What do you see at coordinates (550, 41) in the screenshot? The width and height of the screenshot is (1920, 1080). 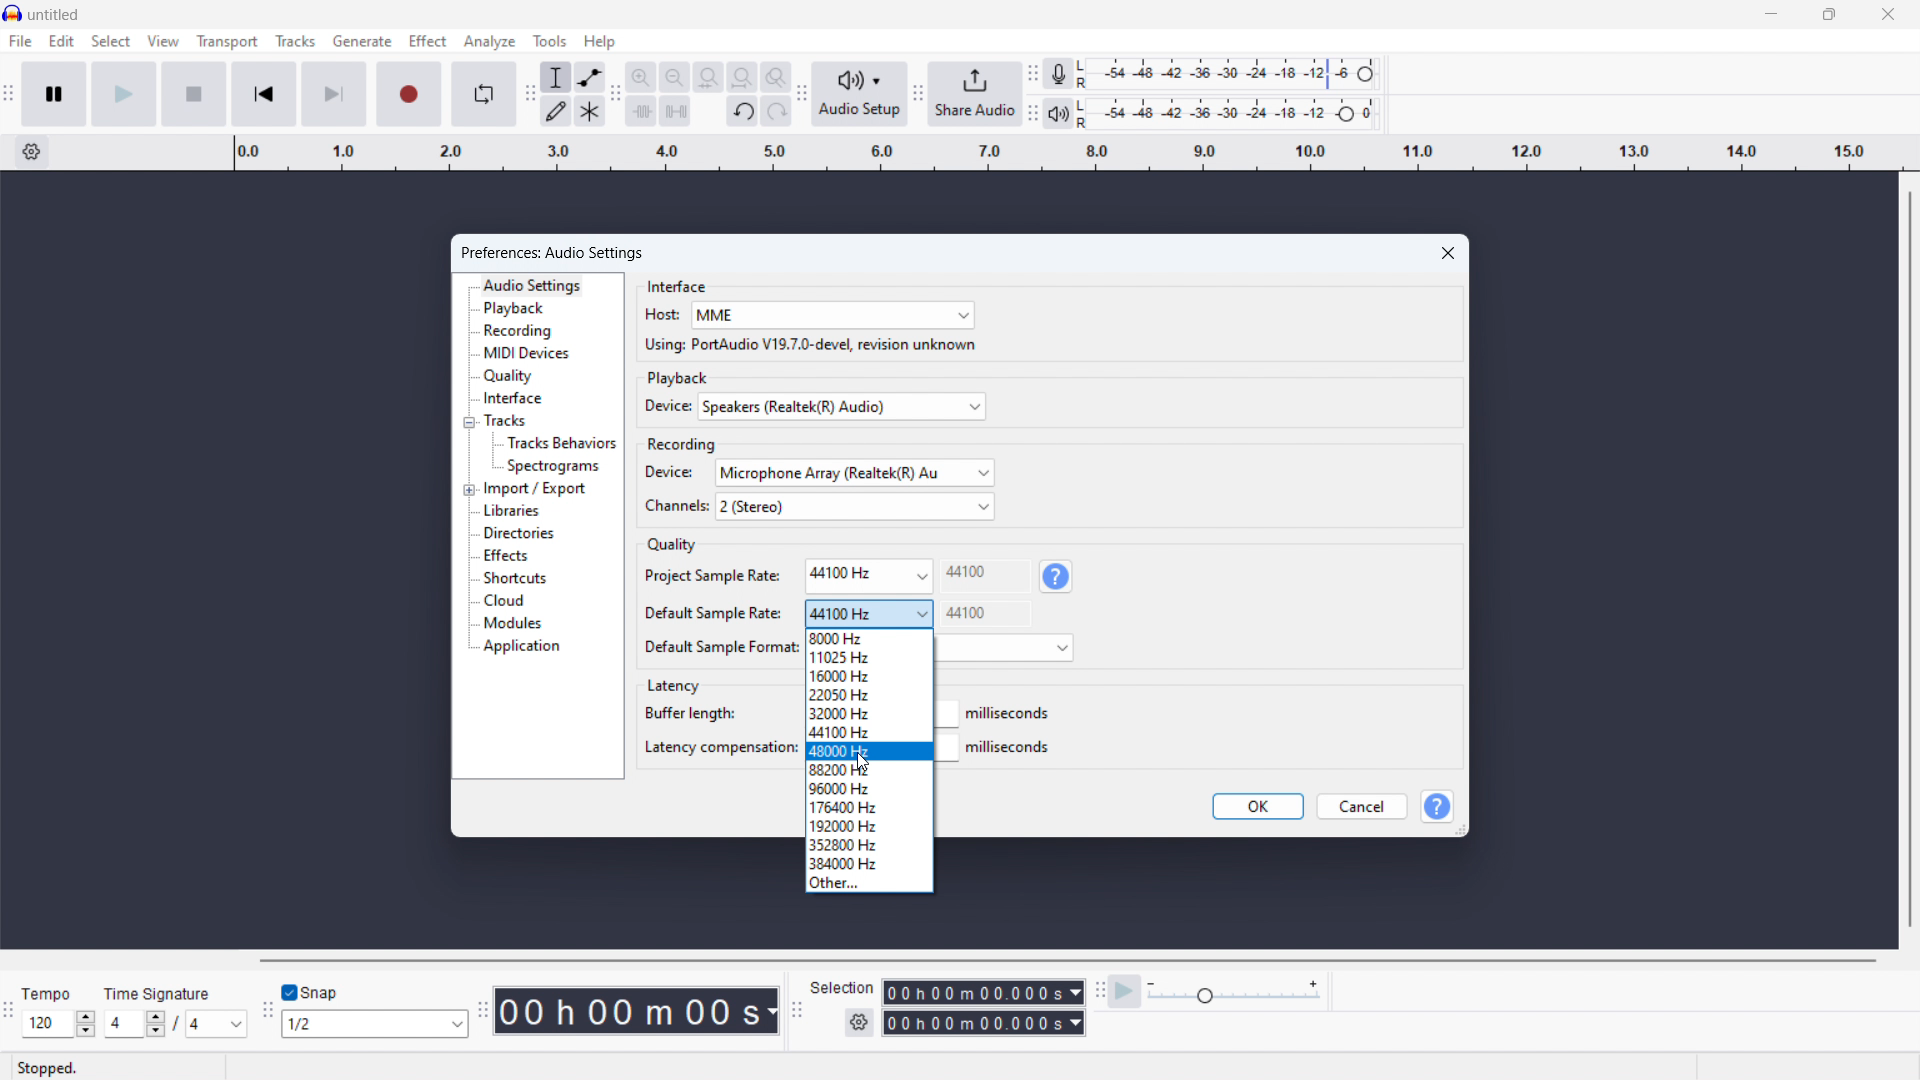 I see `tools` at bounding box center [550, 41].